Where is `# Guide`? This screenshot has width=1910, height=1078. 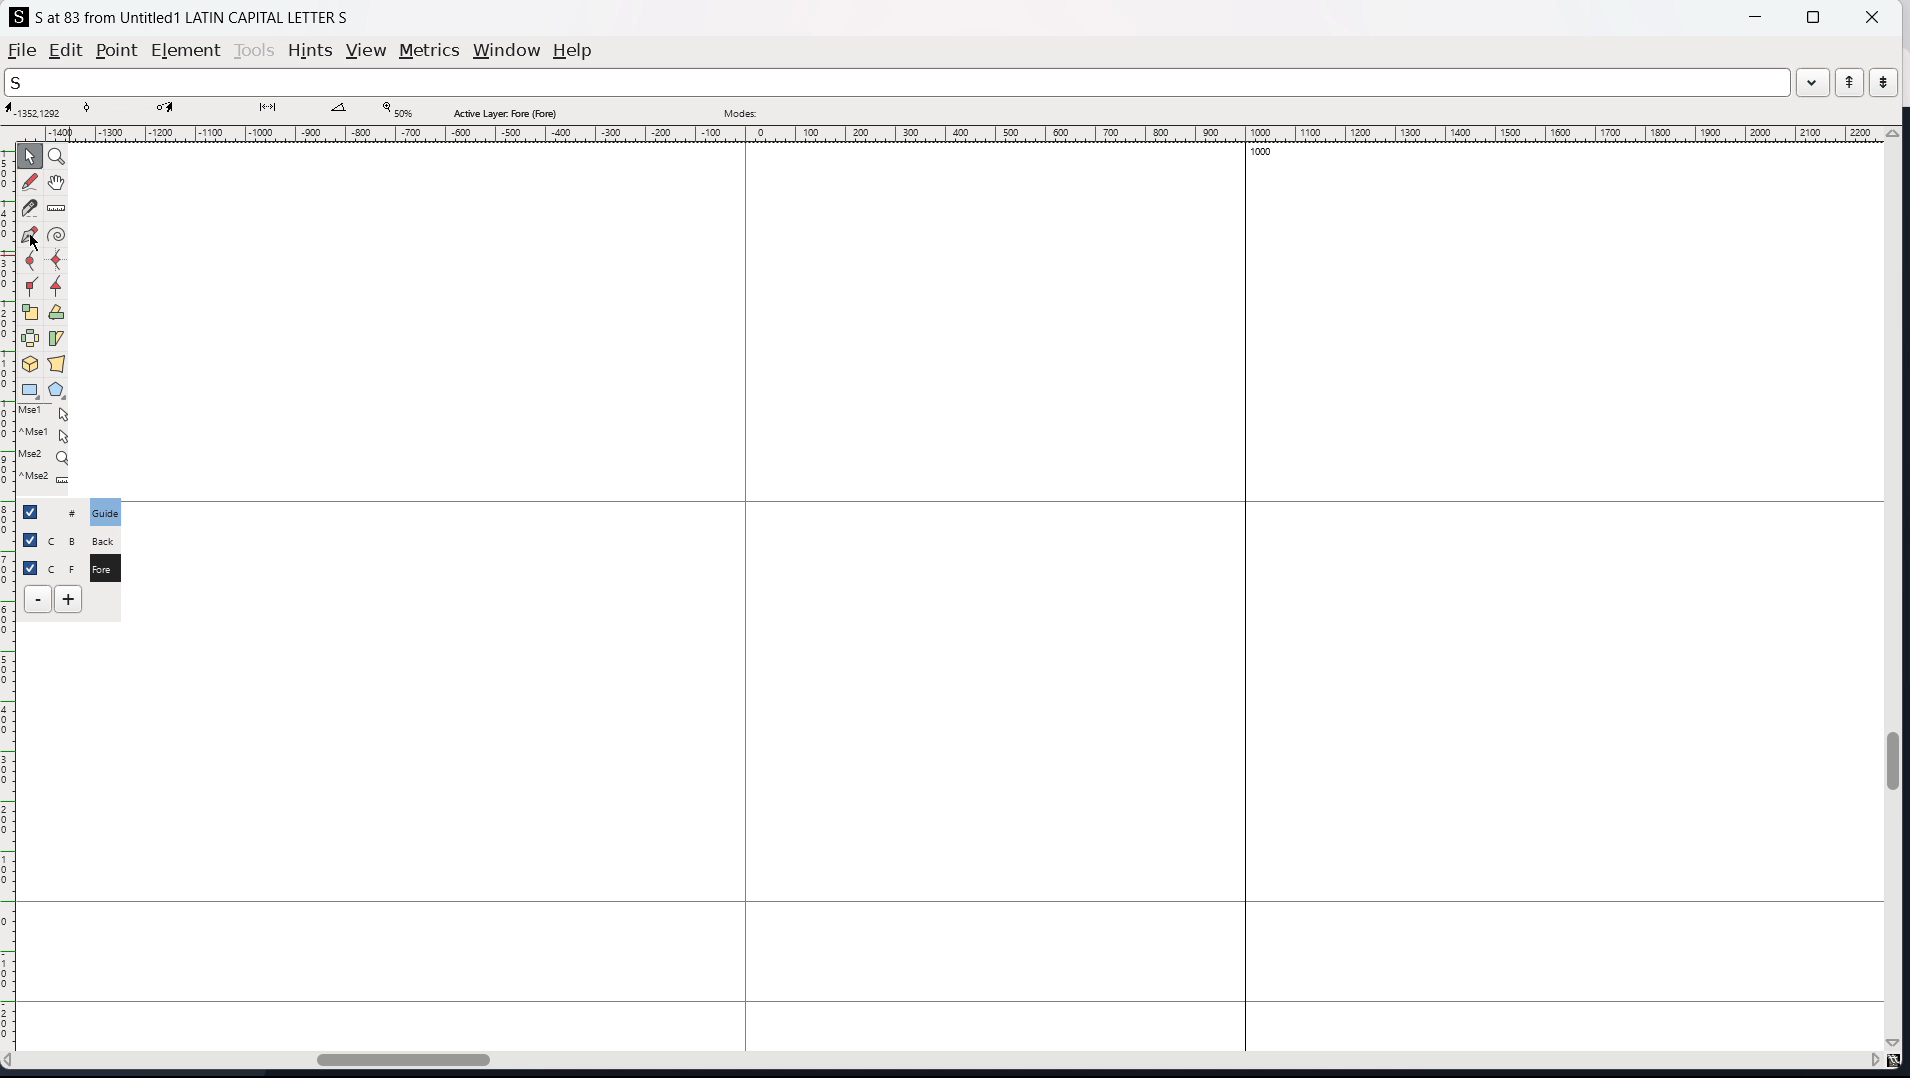 # Guide is located at coordinates (107, 512).